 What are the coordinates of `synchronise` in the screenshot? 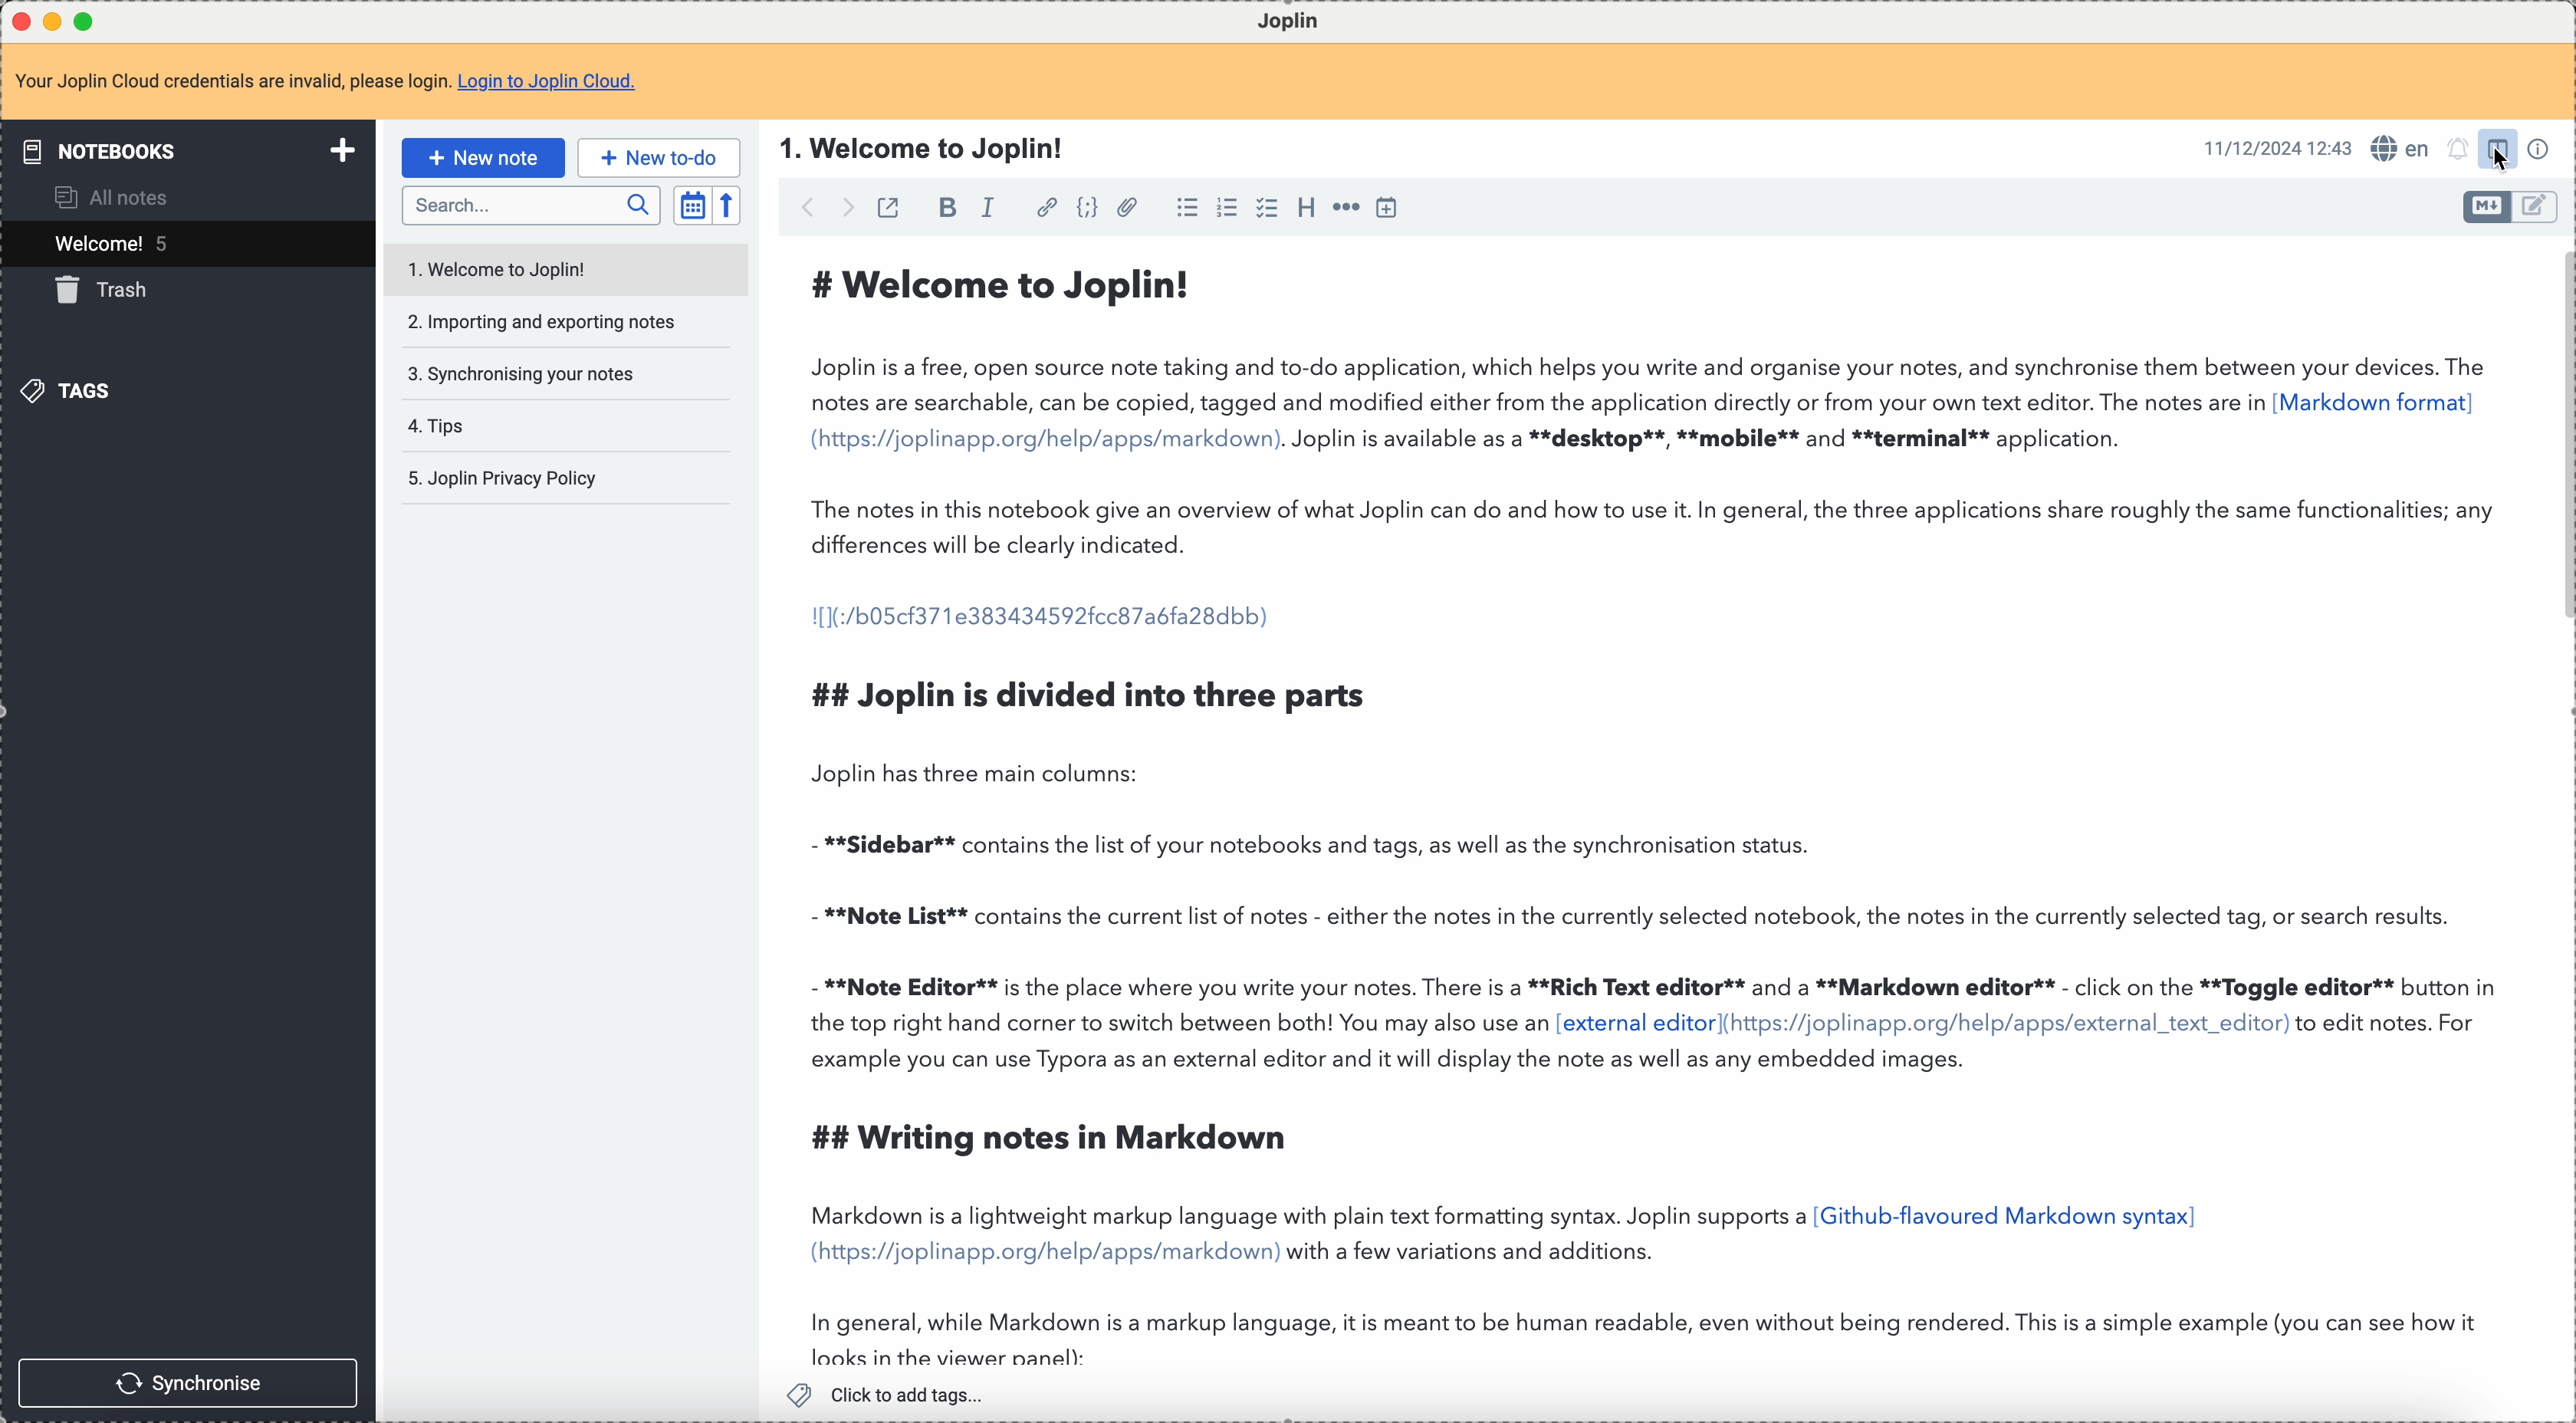 It's located at (190, 1382).